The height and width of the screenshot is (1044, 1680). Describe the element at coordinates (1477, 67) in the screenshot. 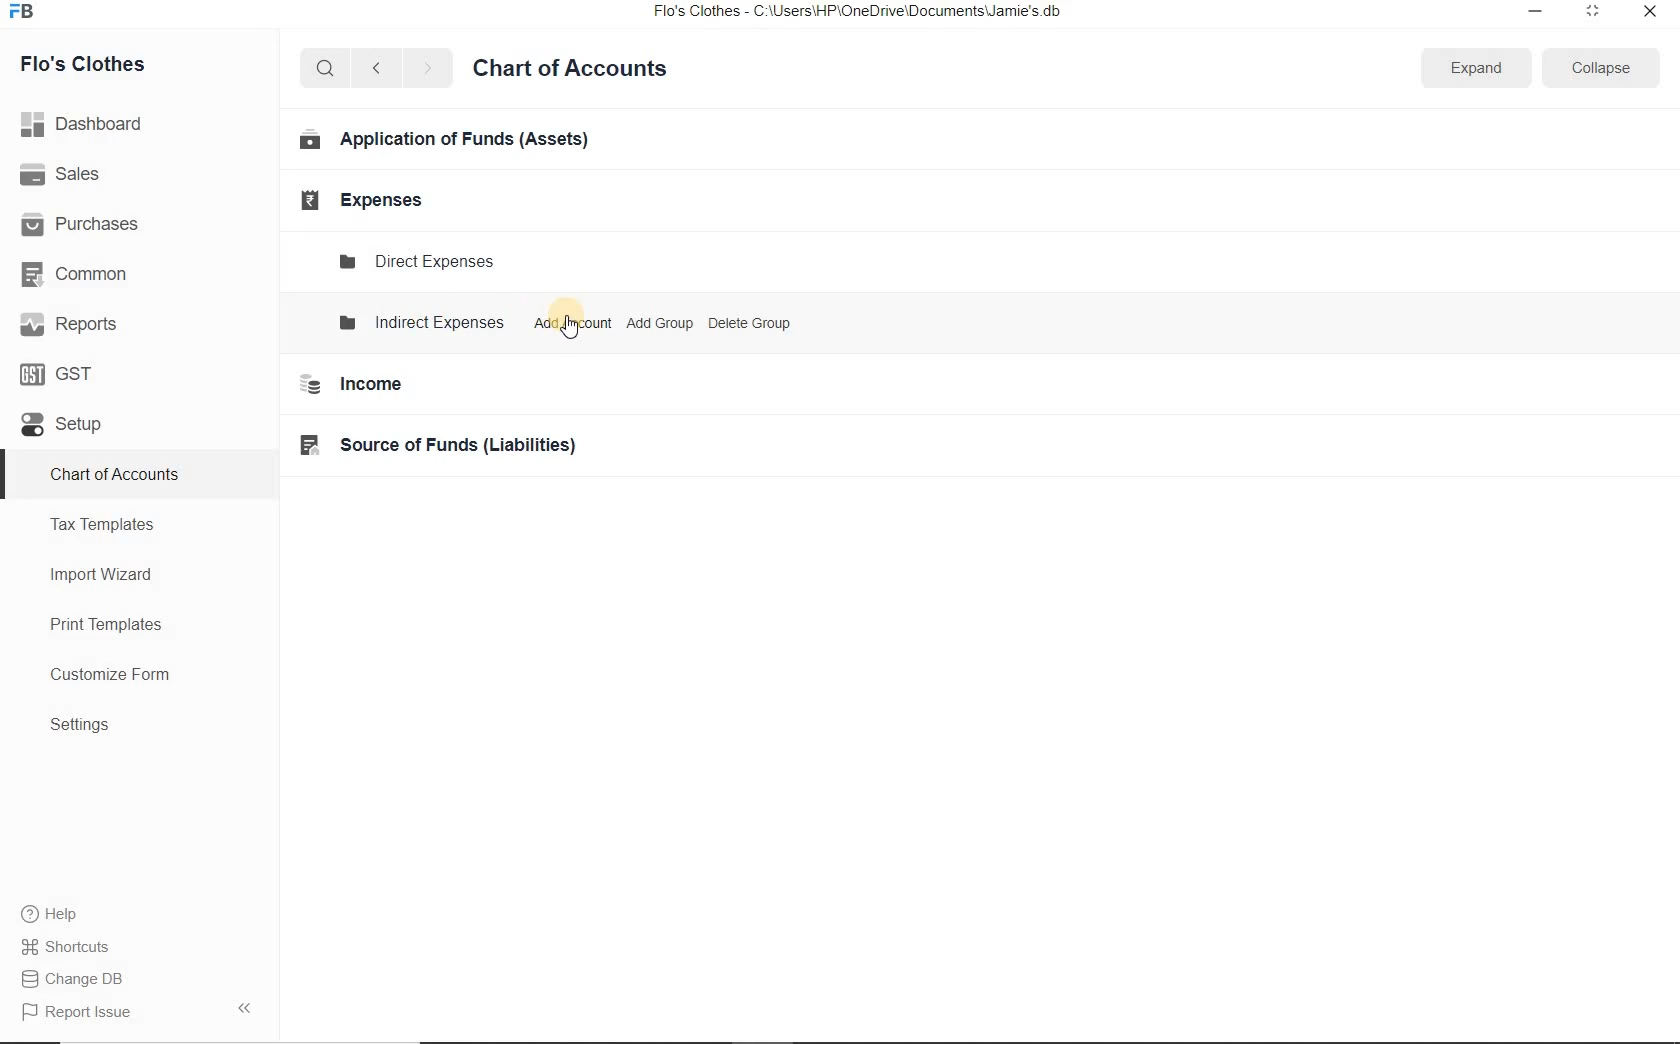

I see `Expand` at that location.